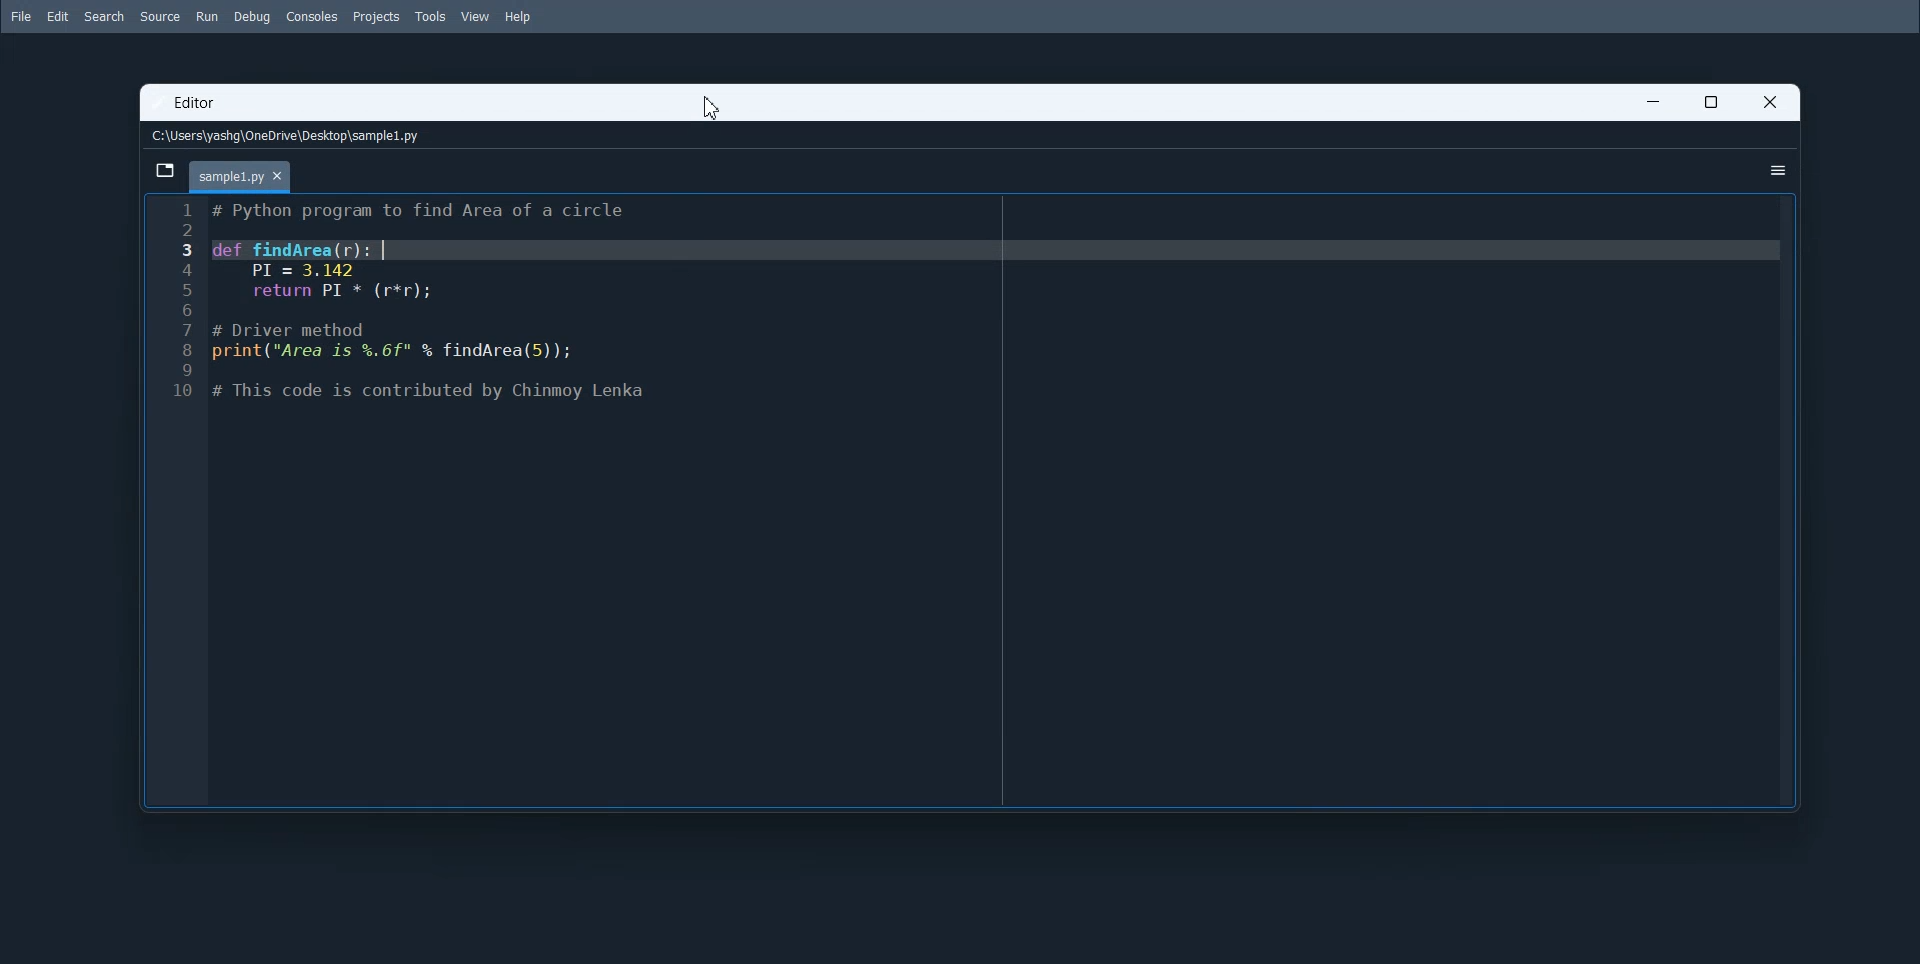  Describe the element at coordinates (714, 108) in the screenshot. I see `Cursor` at that location.